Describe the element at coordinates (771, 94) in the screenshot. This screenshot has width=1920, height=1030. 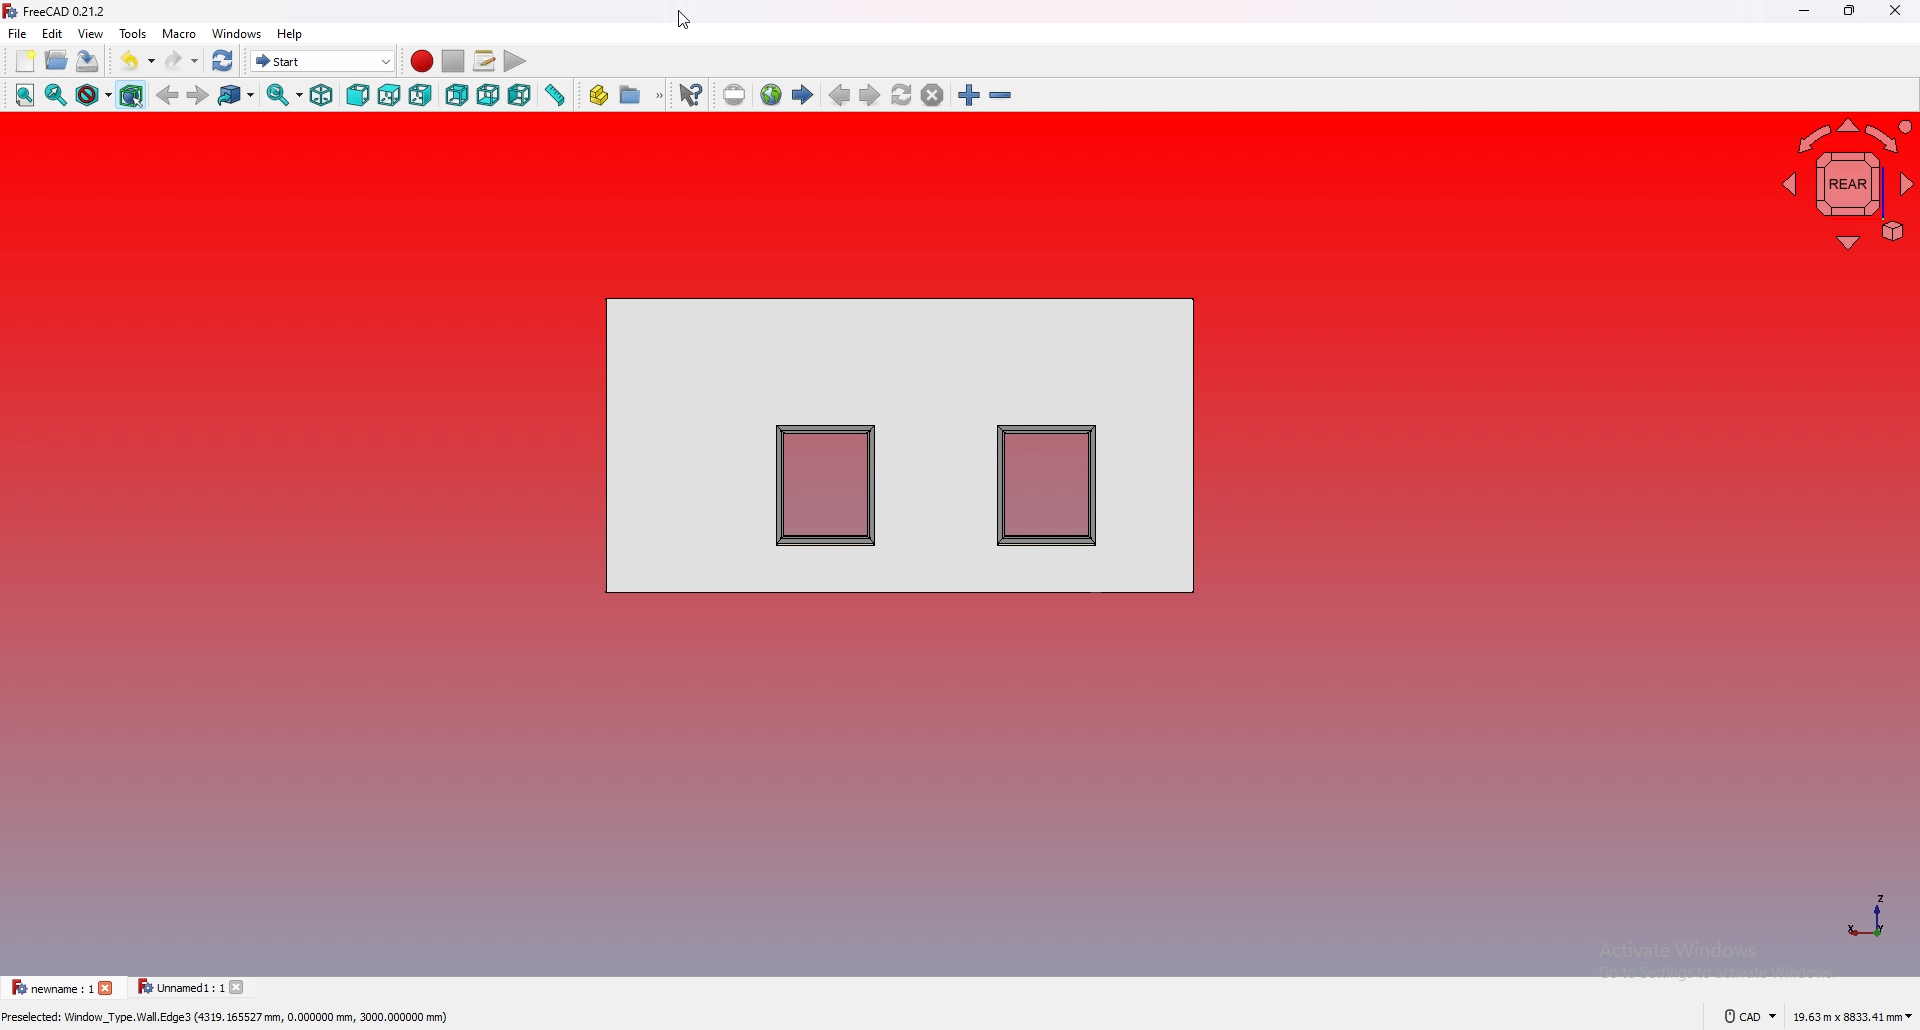
I see `open website` at that location.